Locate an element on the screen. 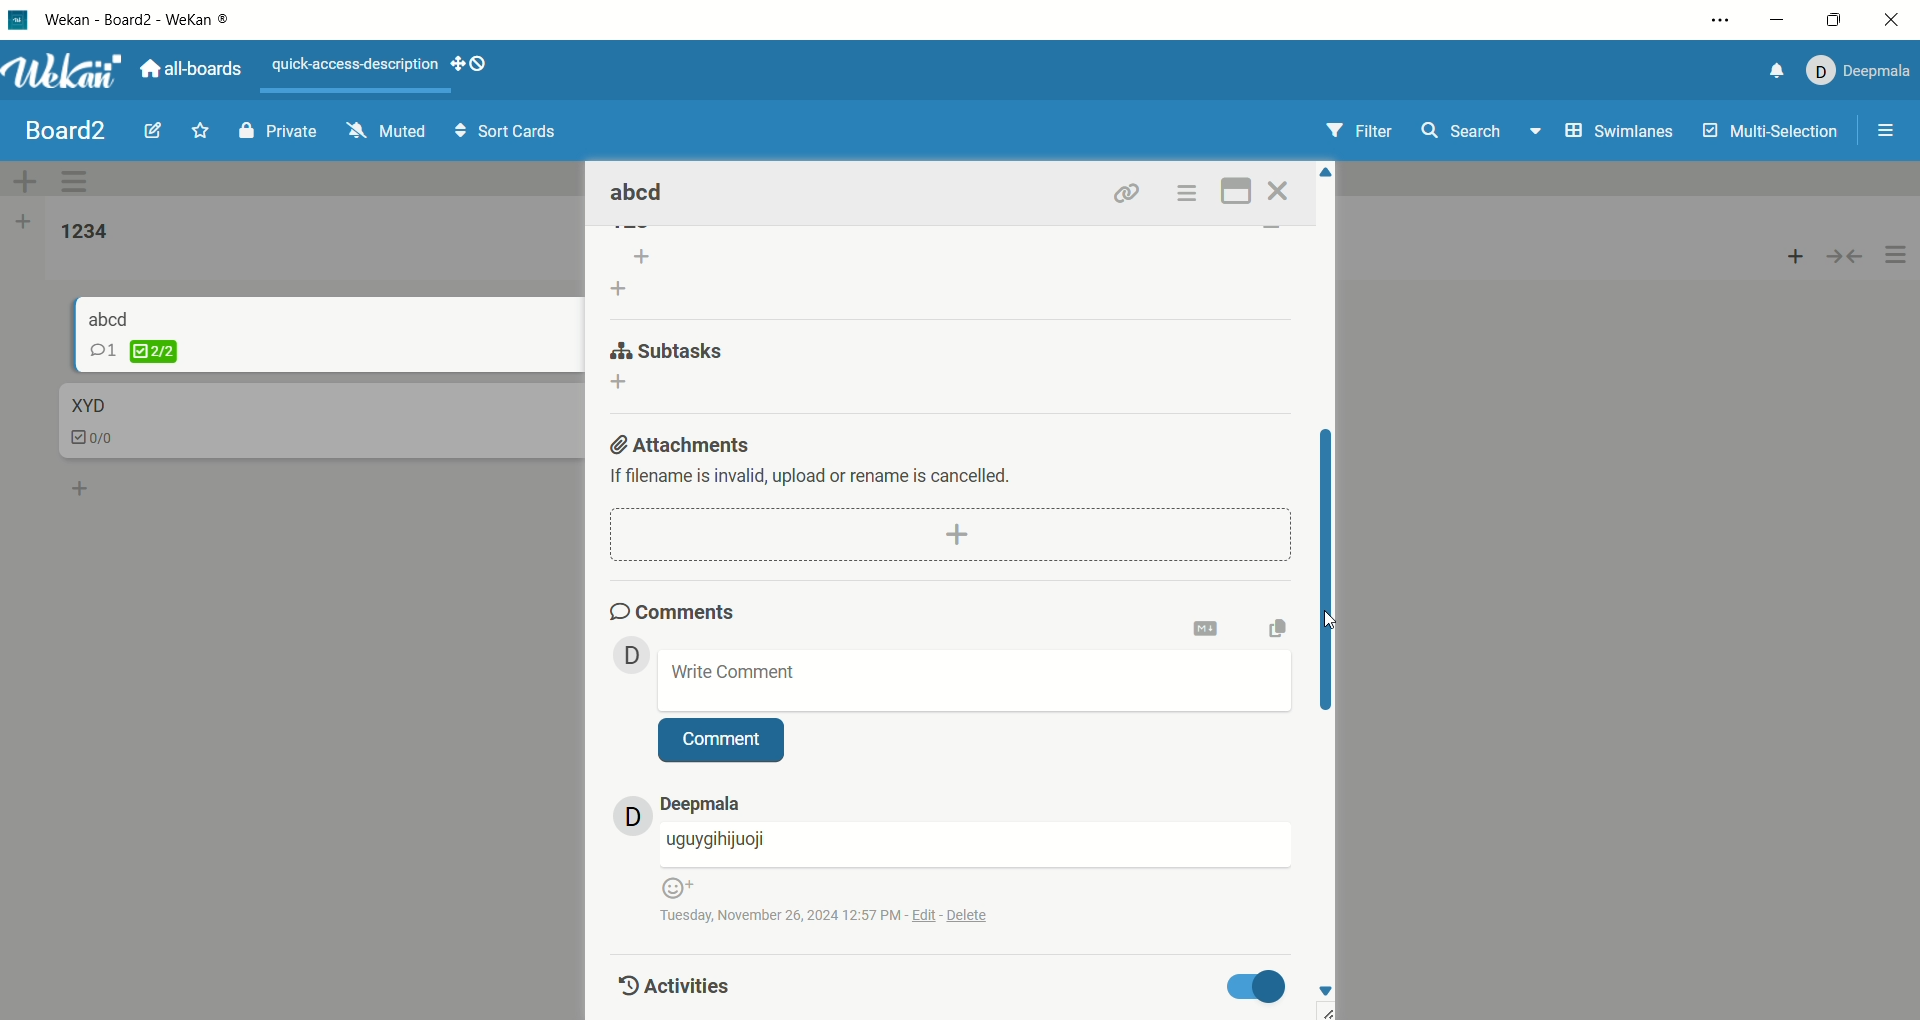  subtask is located at coordinates (670, 347).